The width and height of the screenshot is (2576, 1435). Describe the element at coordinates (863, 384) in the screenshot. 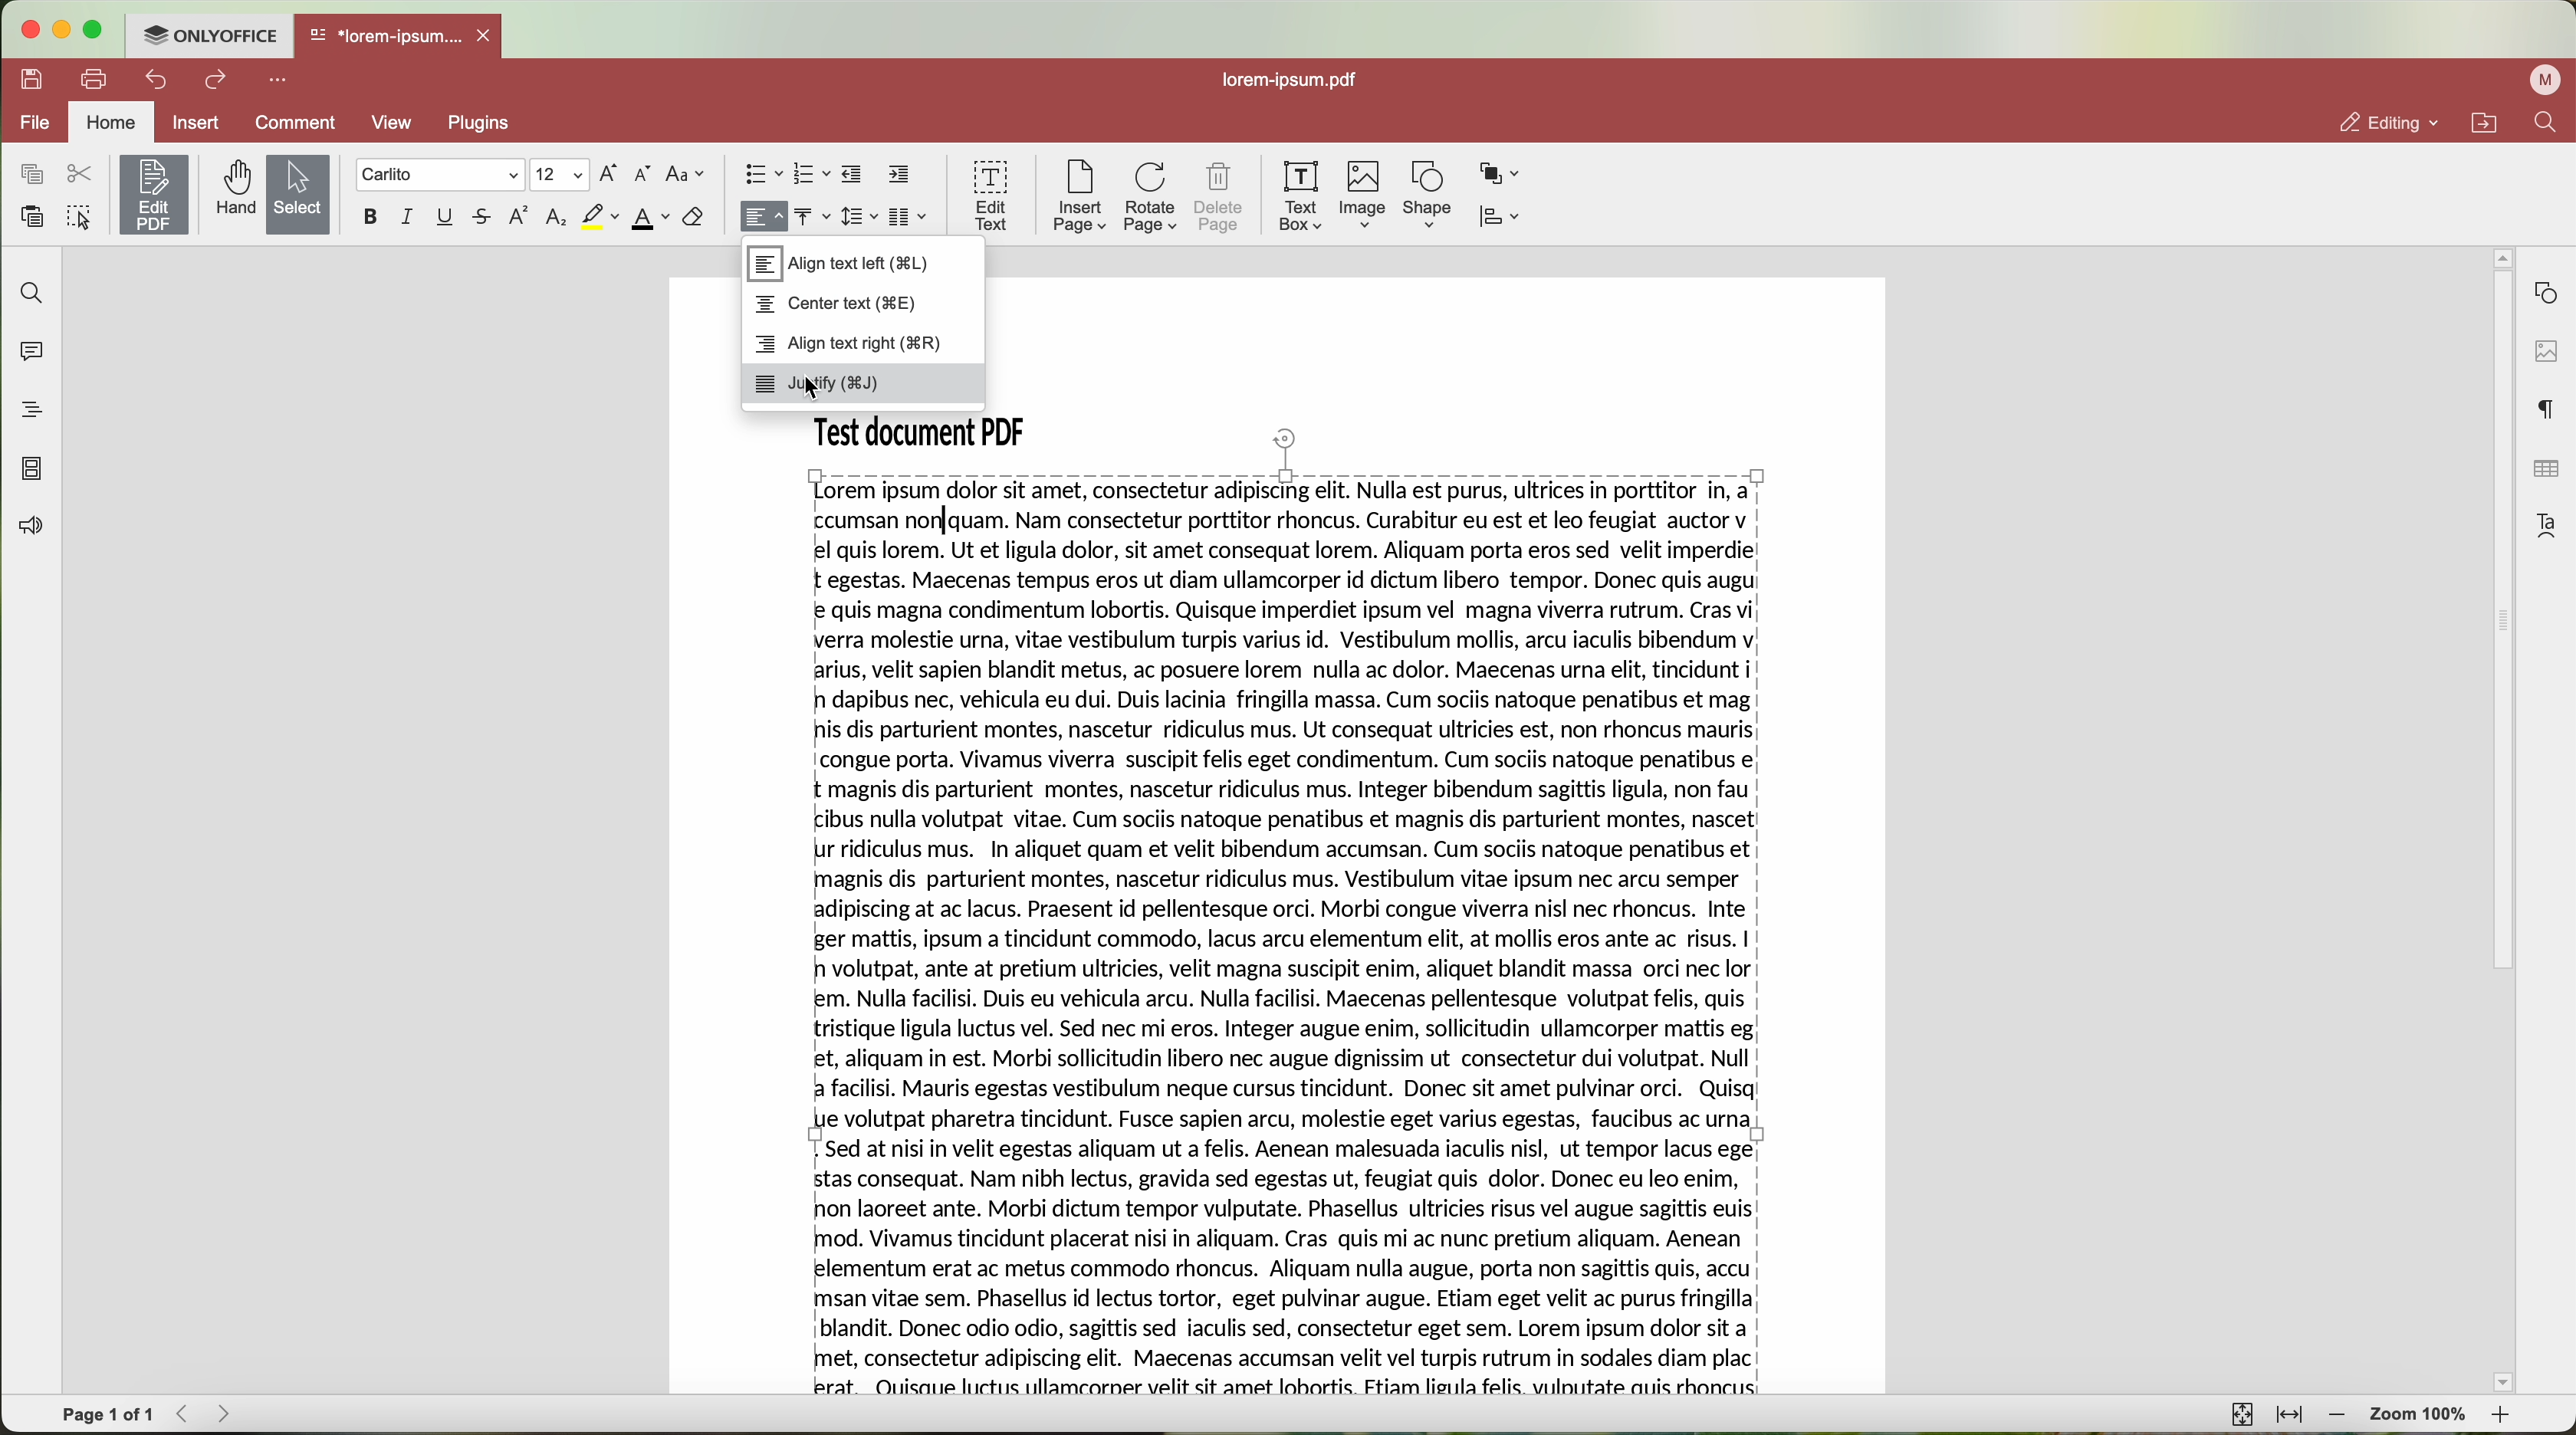

I see `click on justify` at that location.